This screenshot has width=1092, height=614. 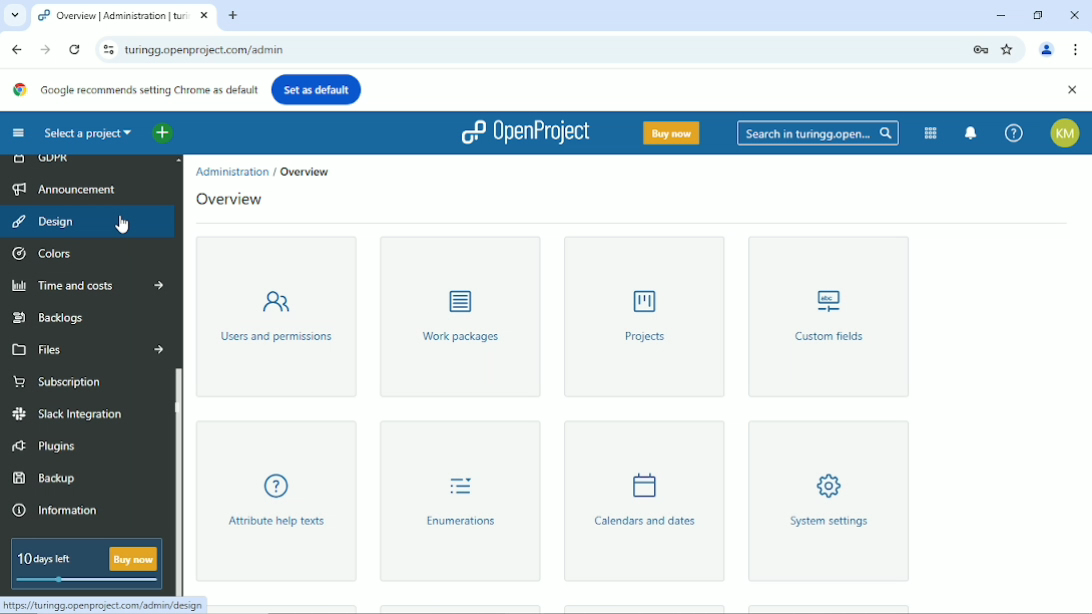 I want to click on buy now, so click(x=134, y=557).